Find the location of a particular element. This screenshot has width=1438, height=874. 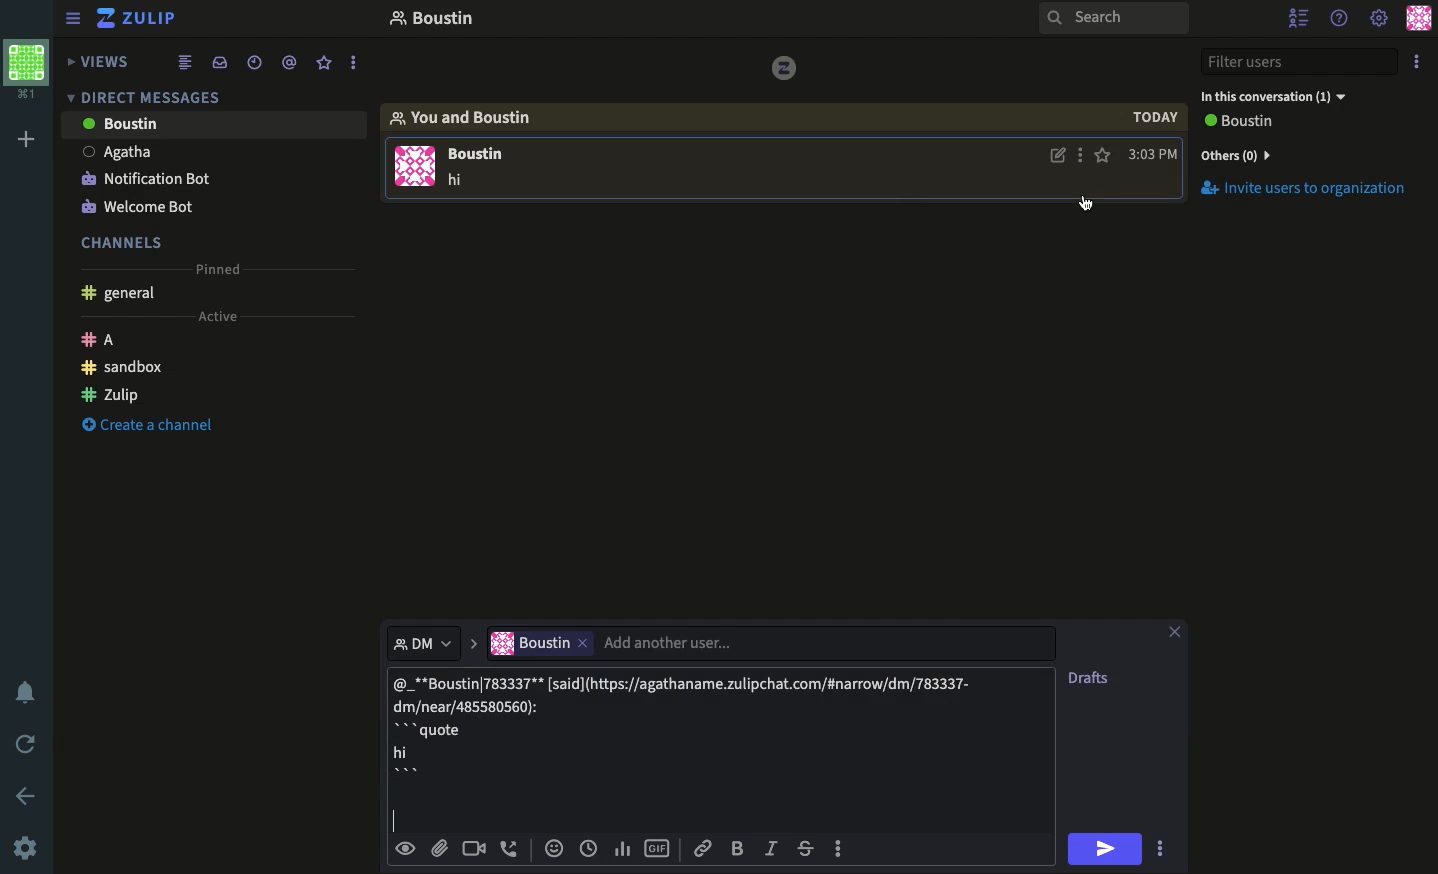

Refresh is located at coordinates (28, 746).